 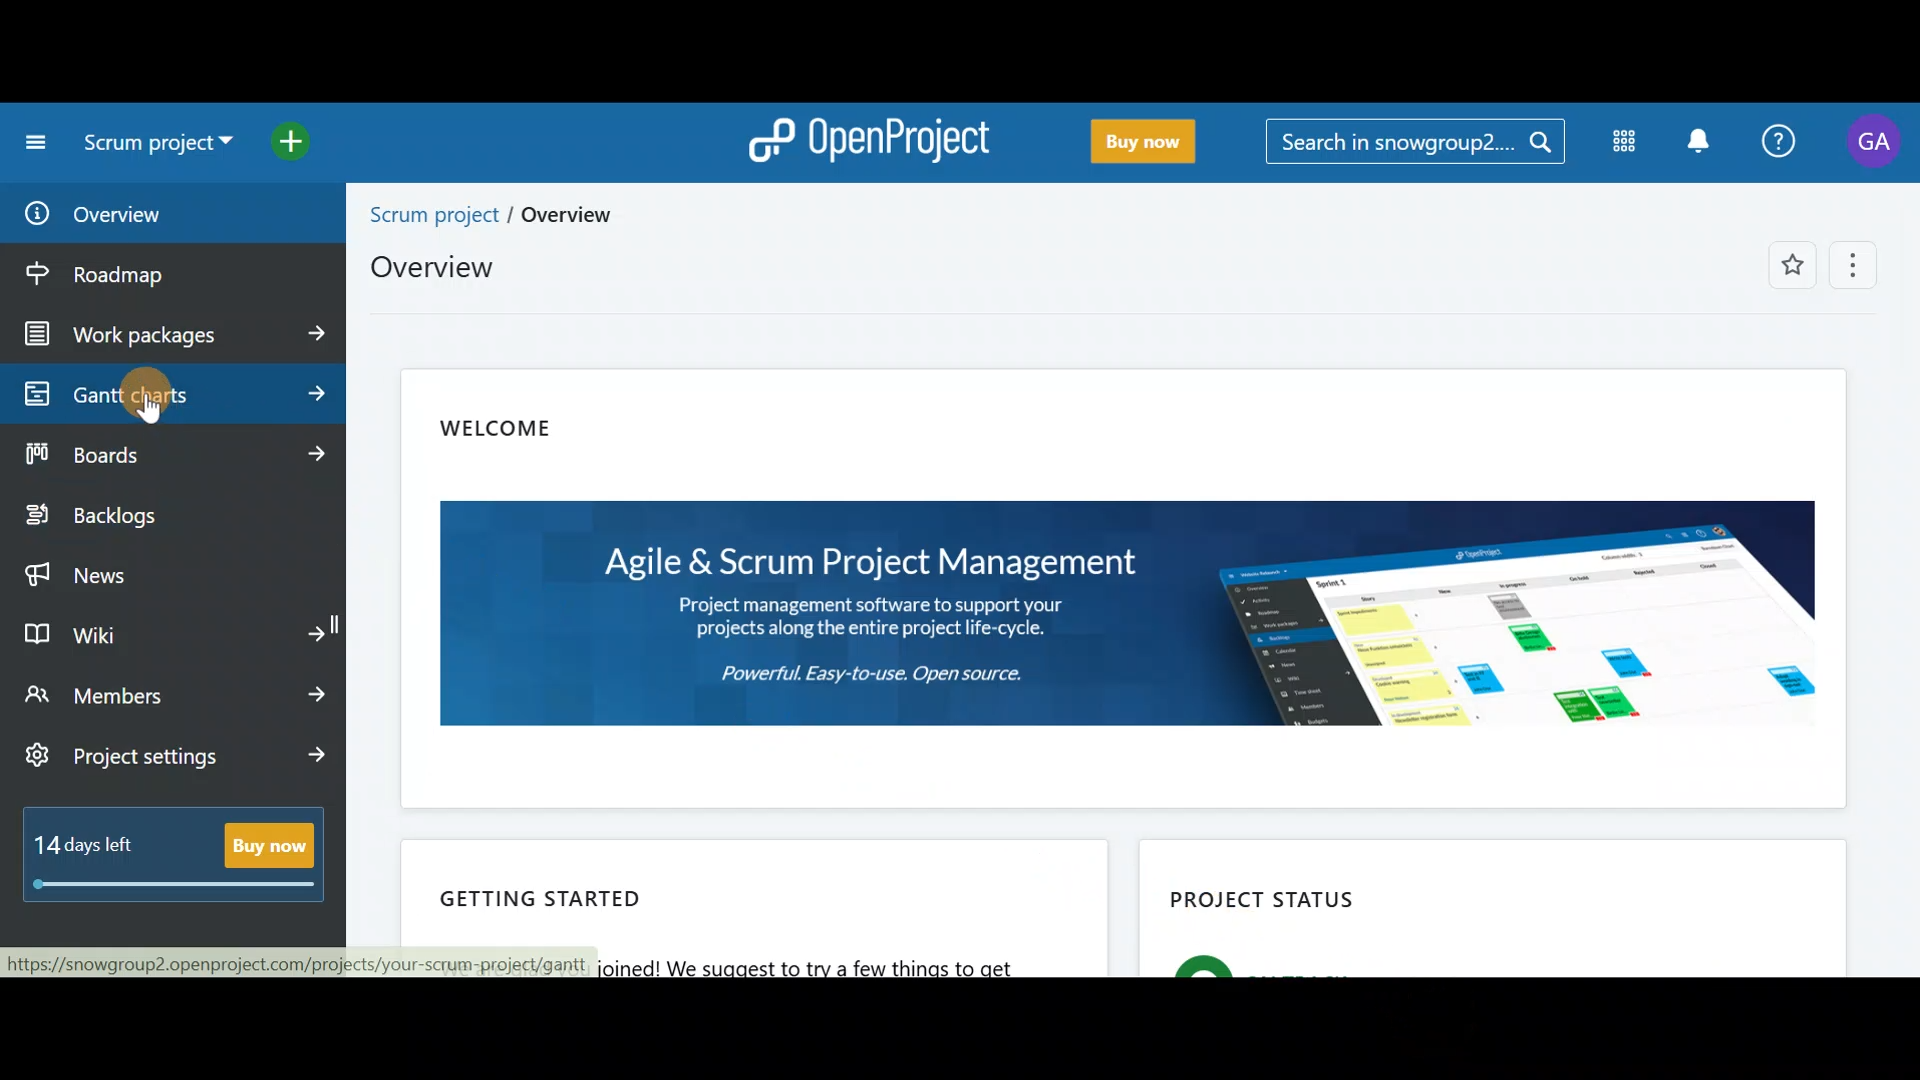 I want to click on Roadmap, so click(x=155, y=269).